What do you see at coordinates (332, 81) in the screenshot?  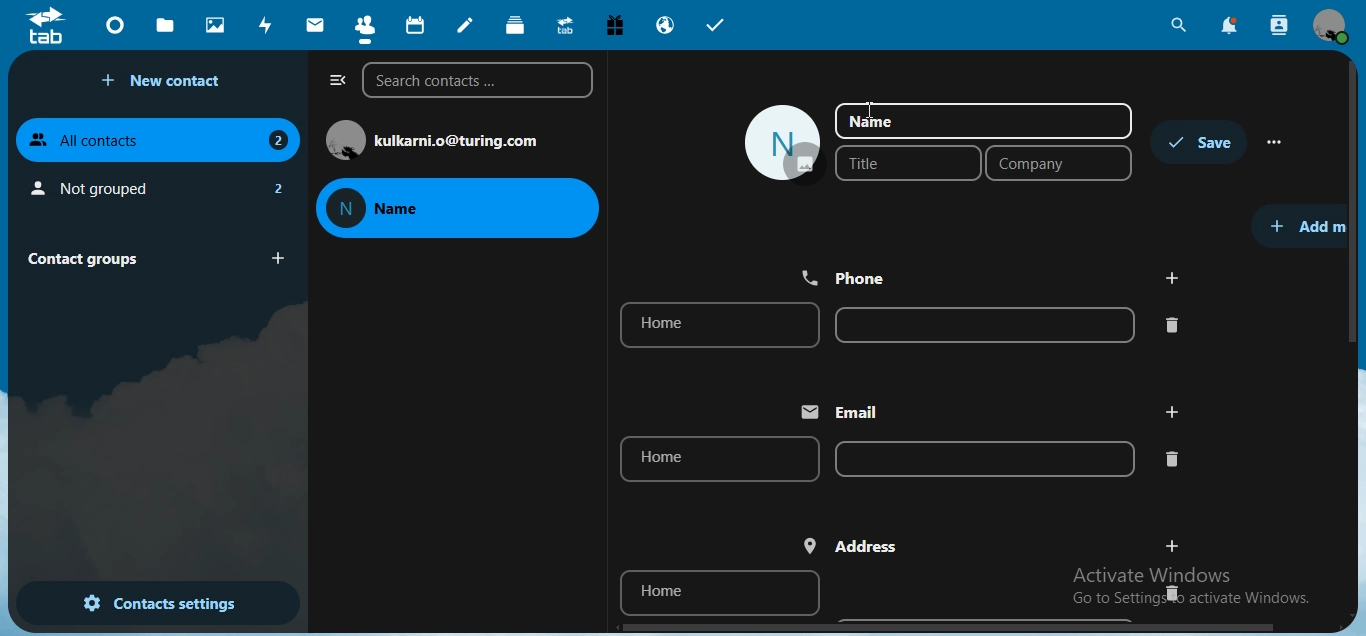 I see `close navigation` at bounding box center [332, 81].